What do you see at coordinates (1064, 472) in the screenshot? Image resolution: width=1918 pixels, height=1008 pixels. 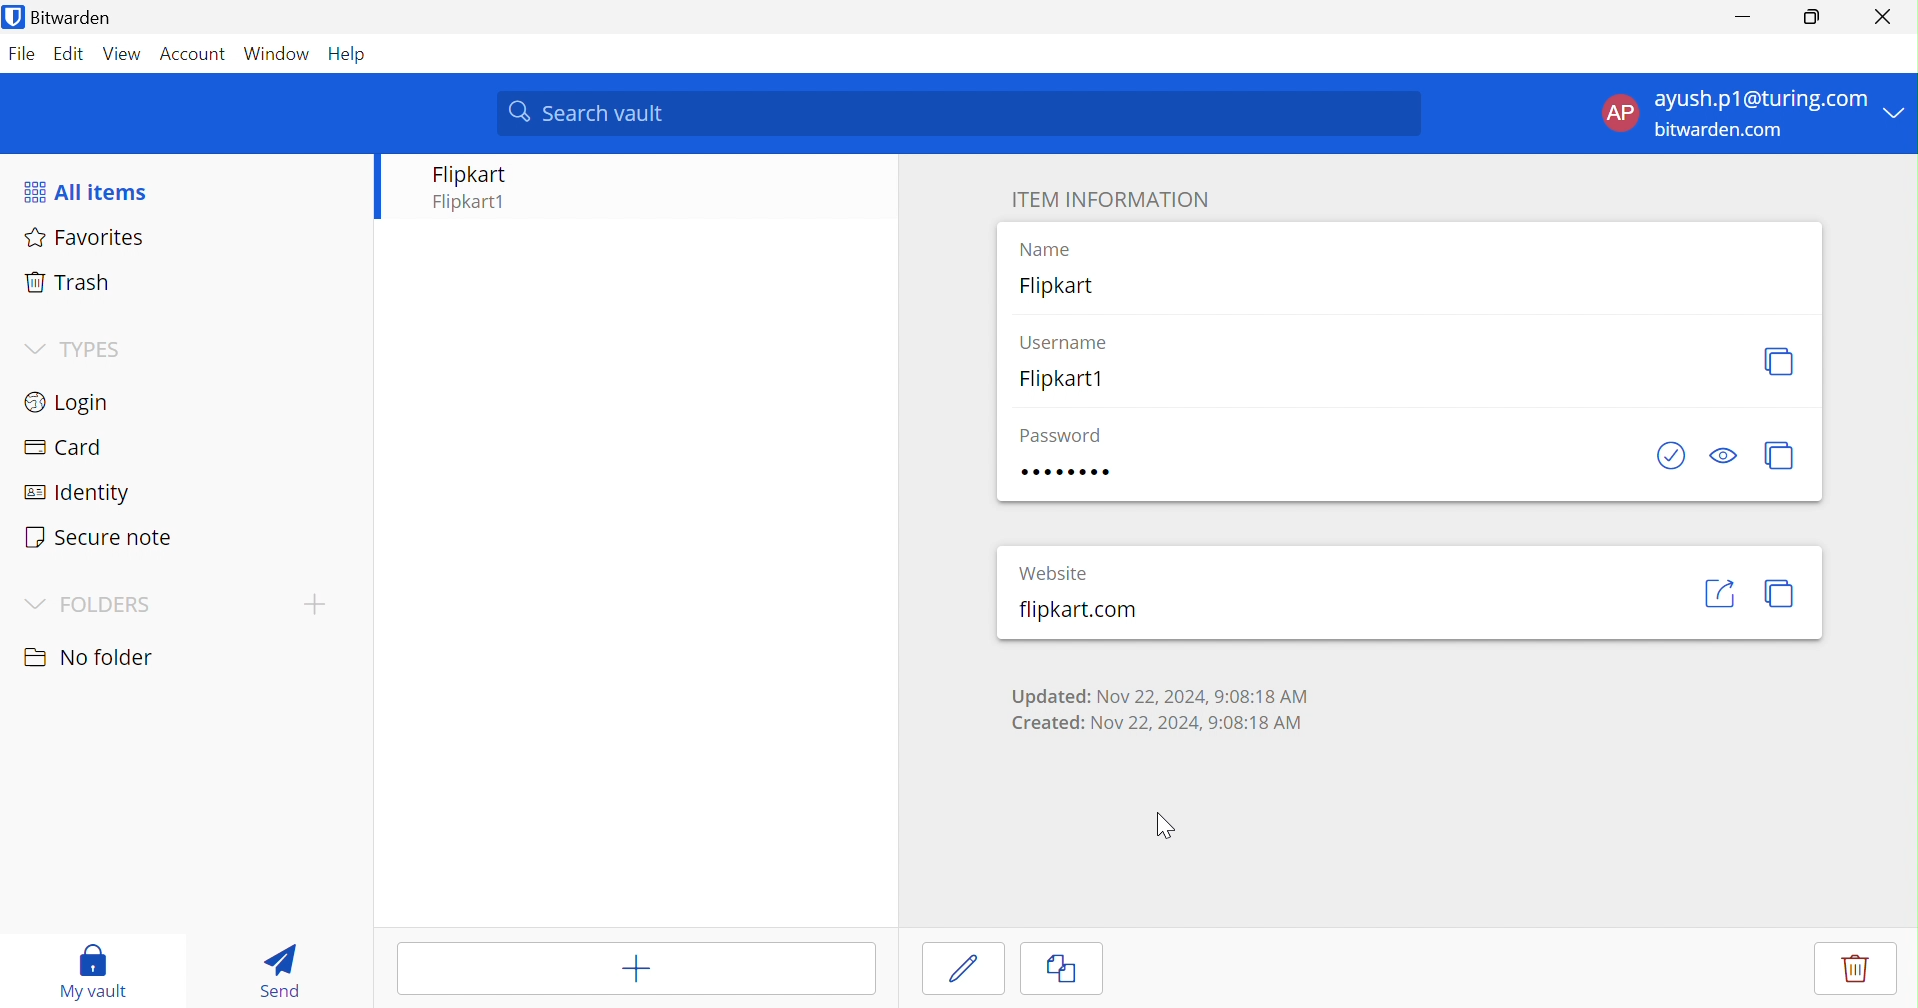 I see `Password` at bounding box center [1064, 472].